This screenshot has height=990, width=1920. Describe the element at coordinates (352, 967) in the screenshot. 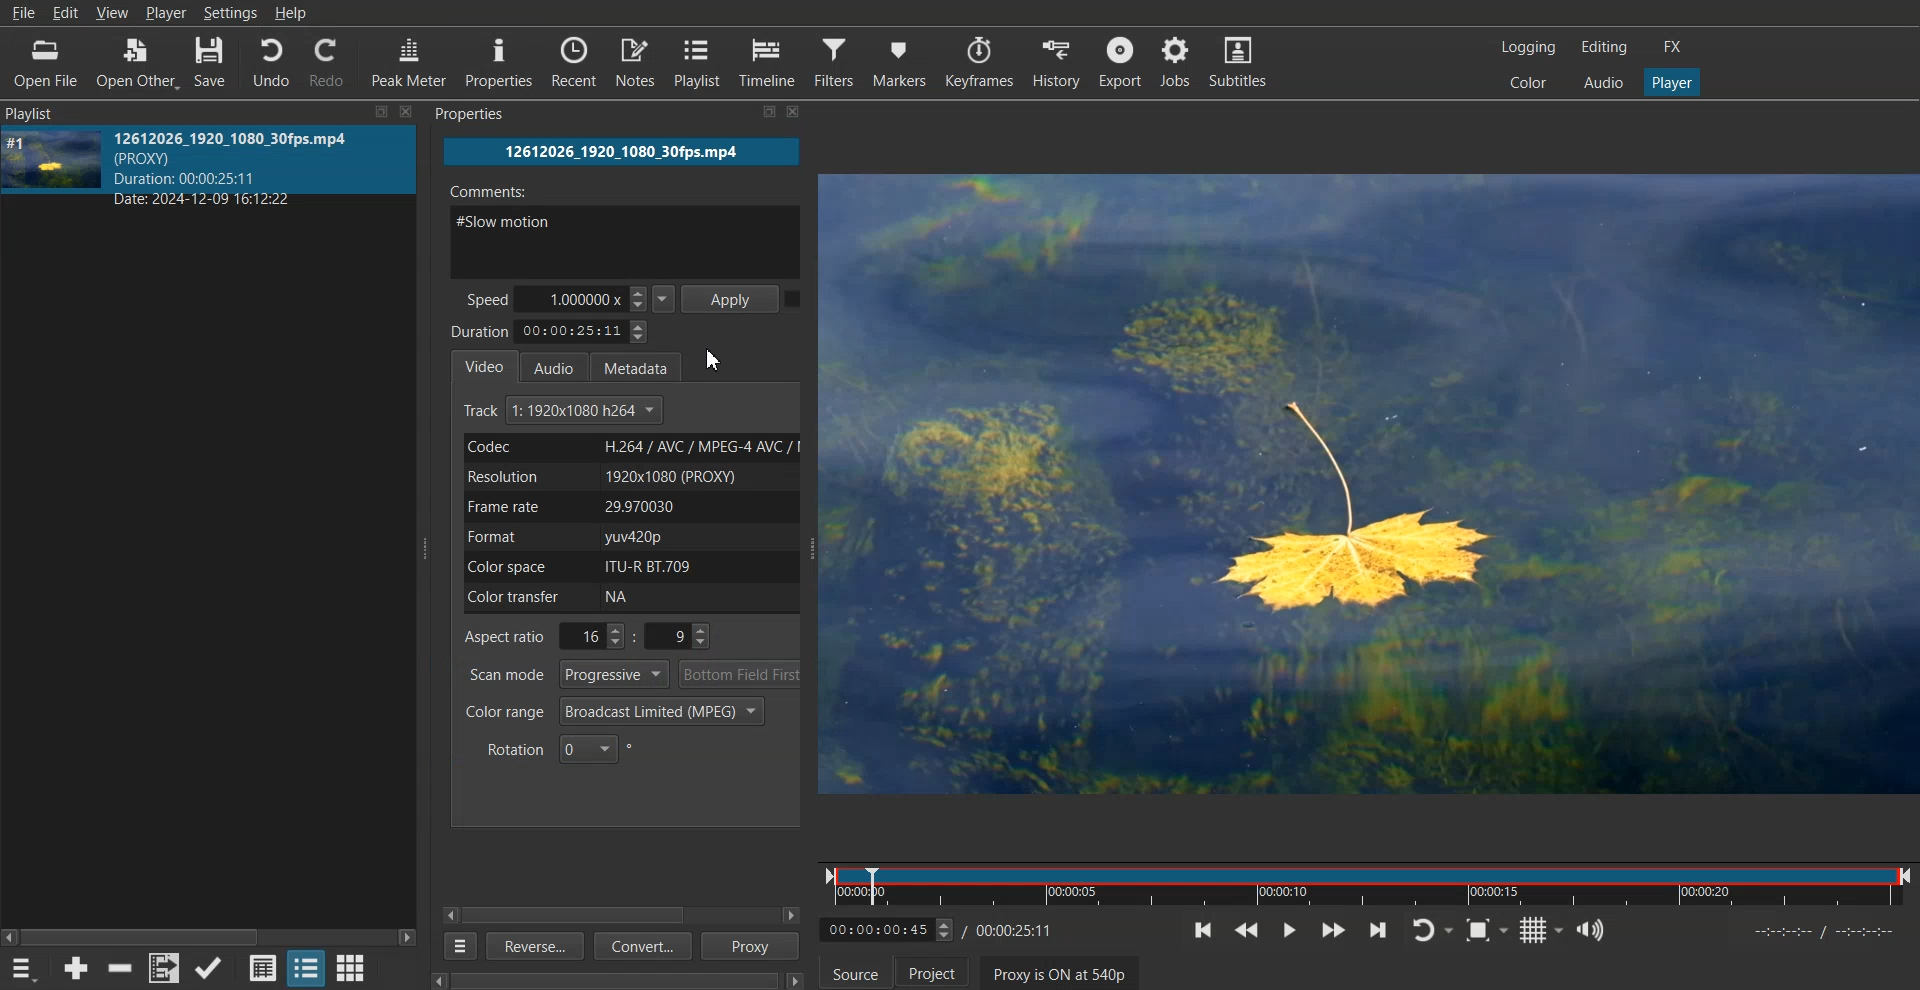

I see `View as Icon` at that location.